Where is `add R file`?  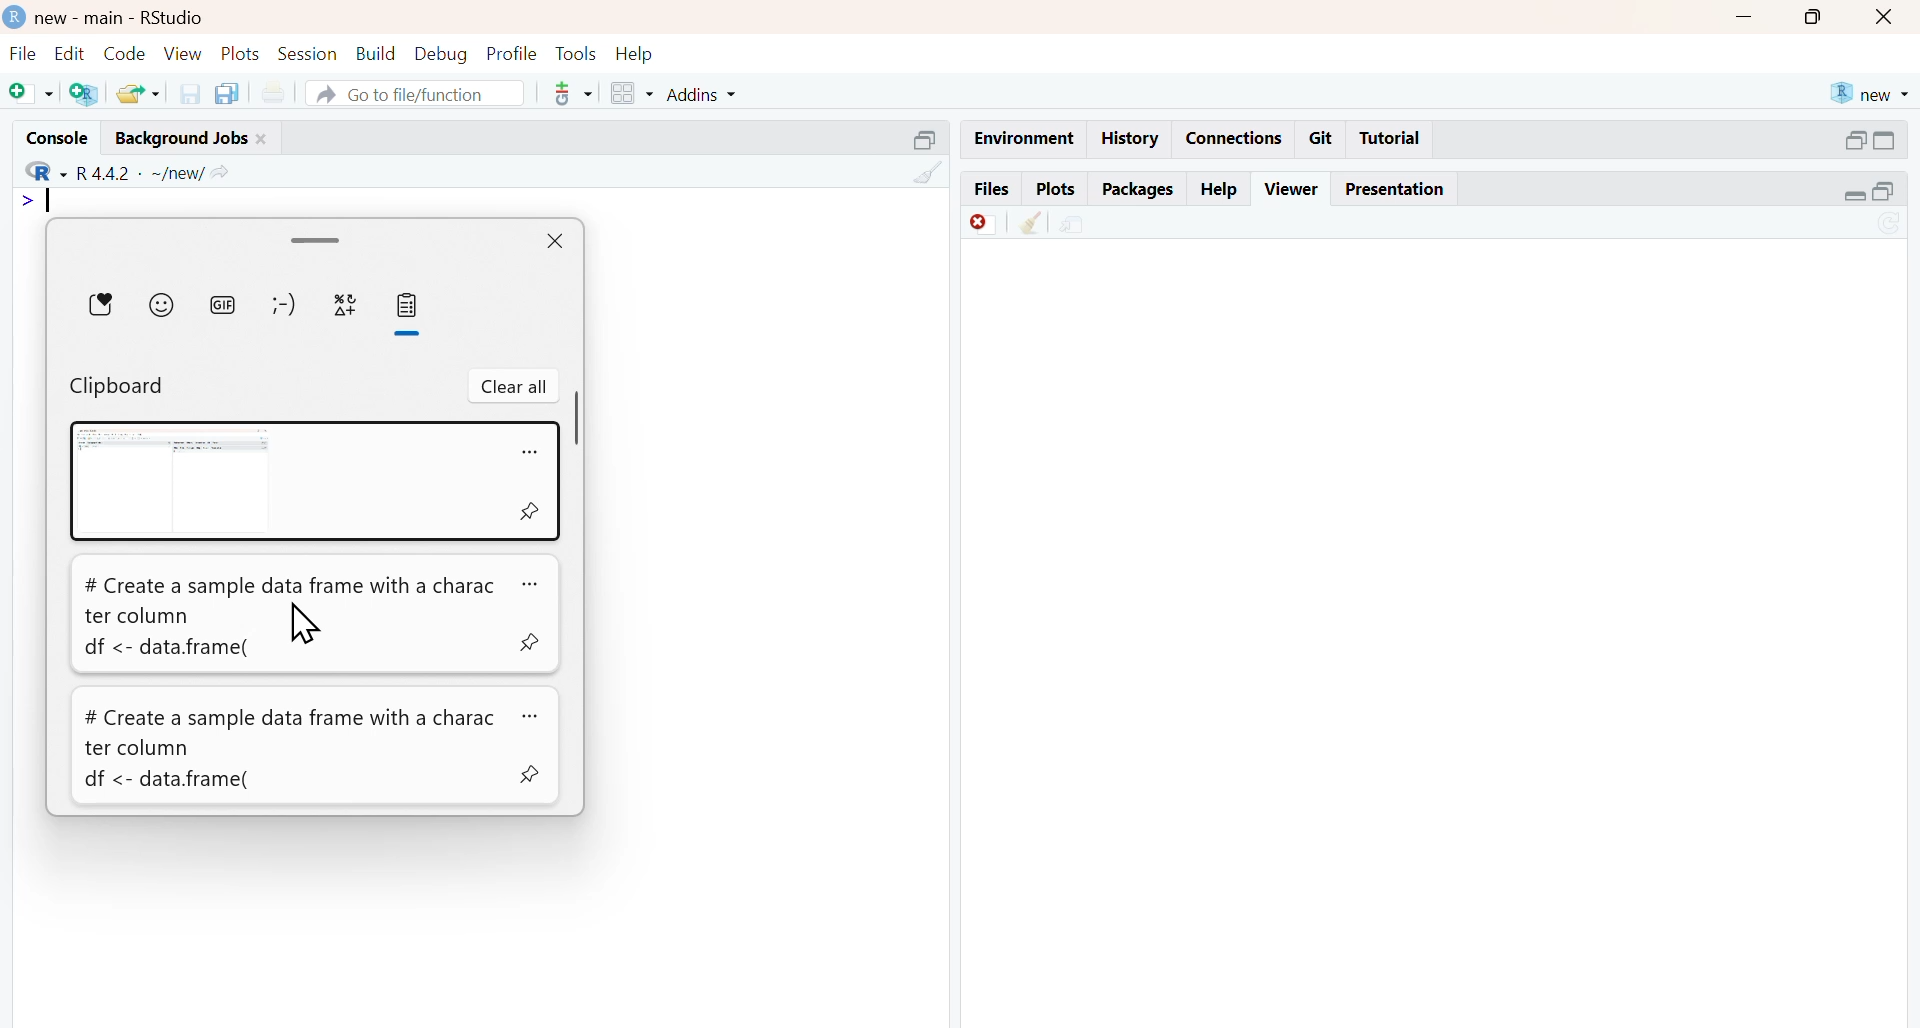
add R file is located at coordinates (84, 94).